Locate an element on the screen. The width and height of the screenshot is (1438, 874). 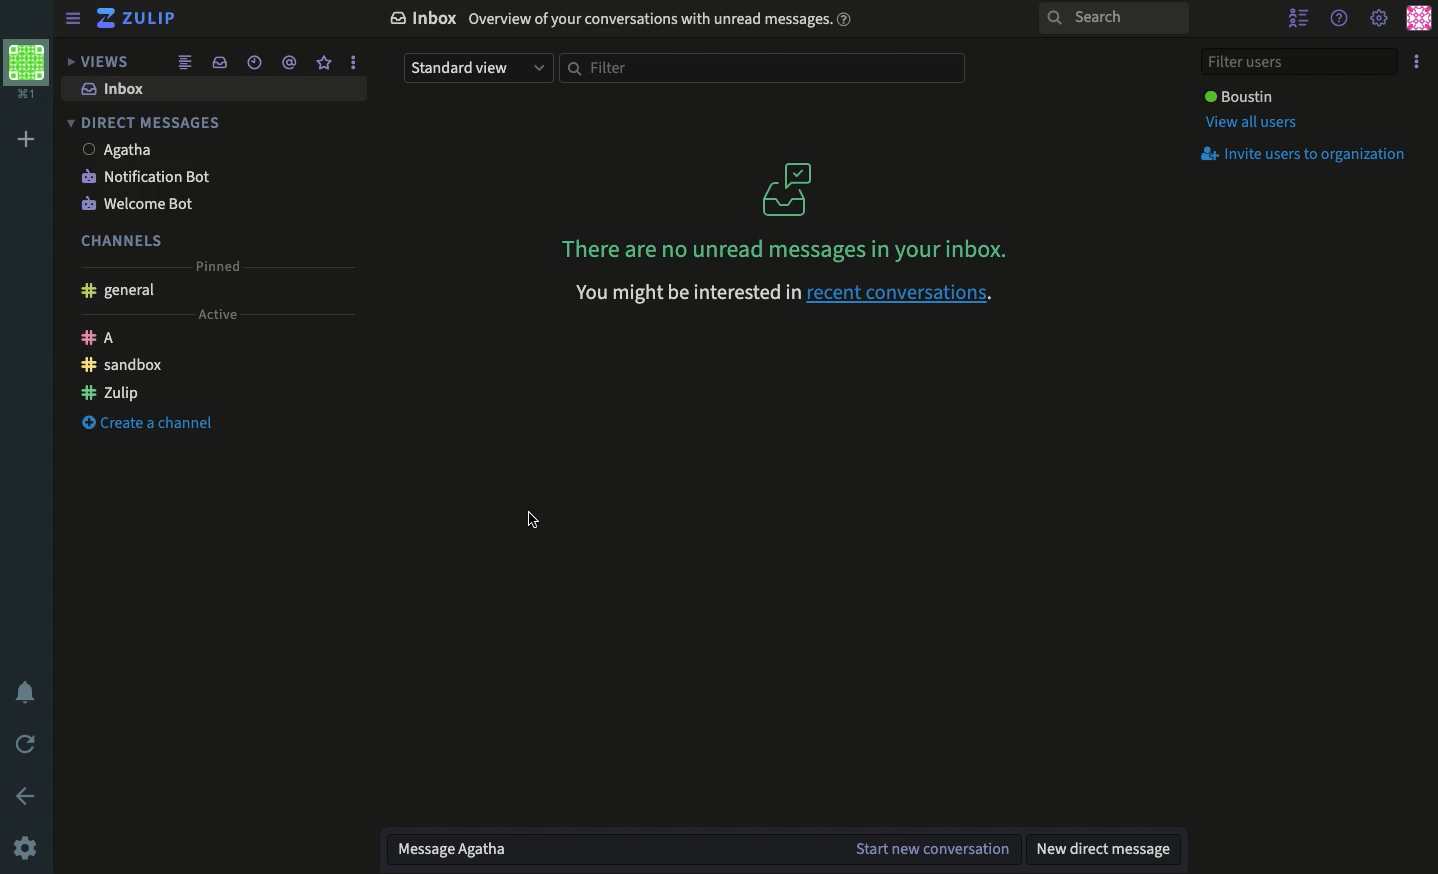
New DM is located at coordinates (1106, 848).